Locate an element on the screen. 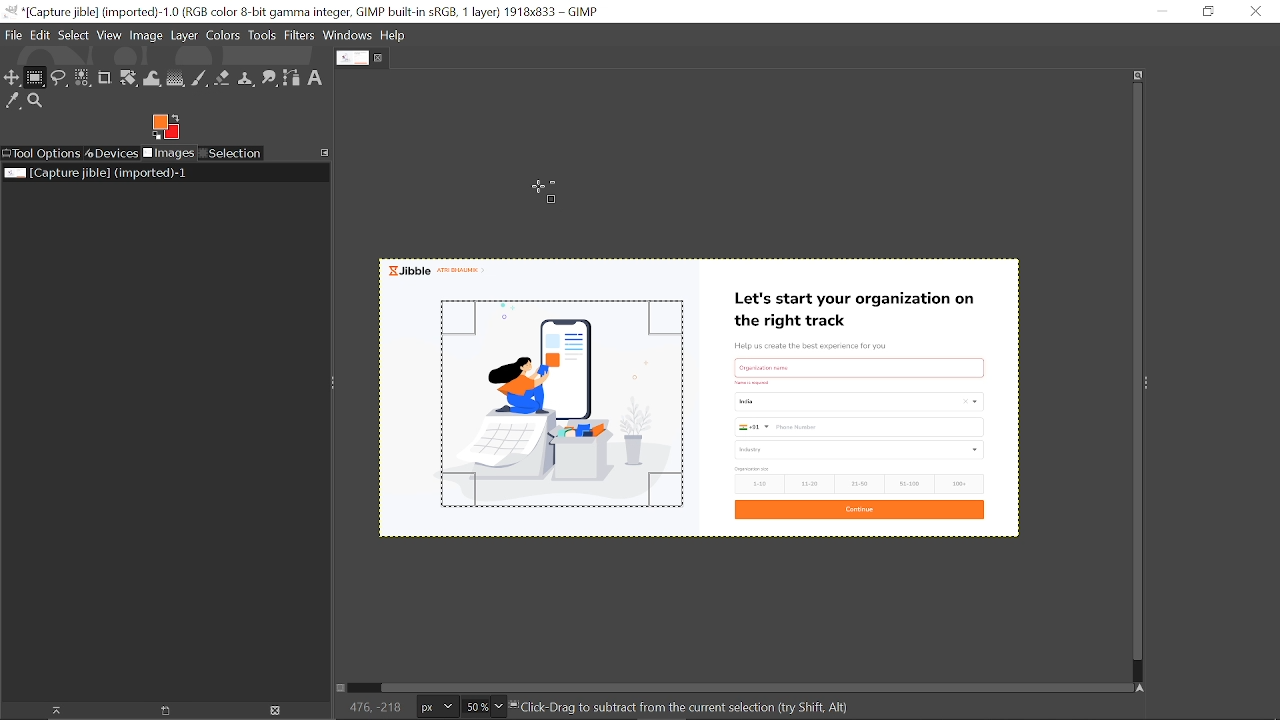  Tools is located at coordinates (263, 35).